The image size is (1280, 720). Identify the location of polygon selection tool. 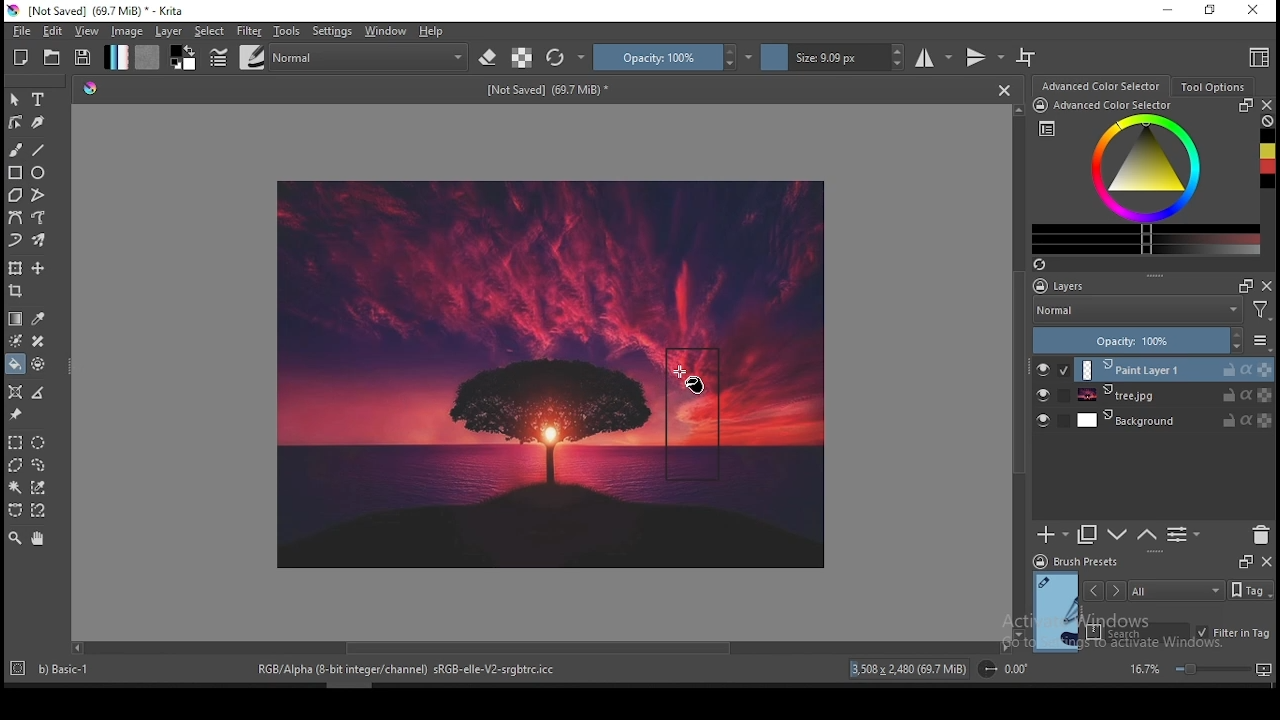
(12, 465).